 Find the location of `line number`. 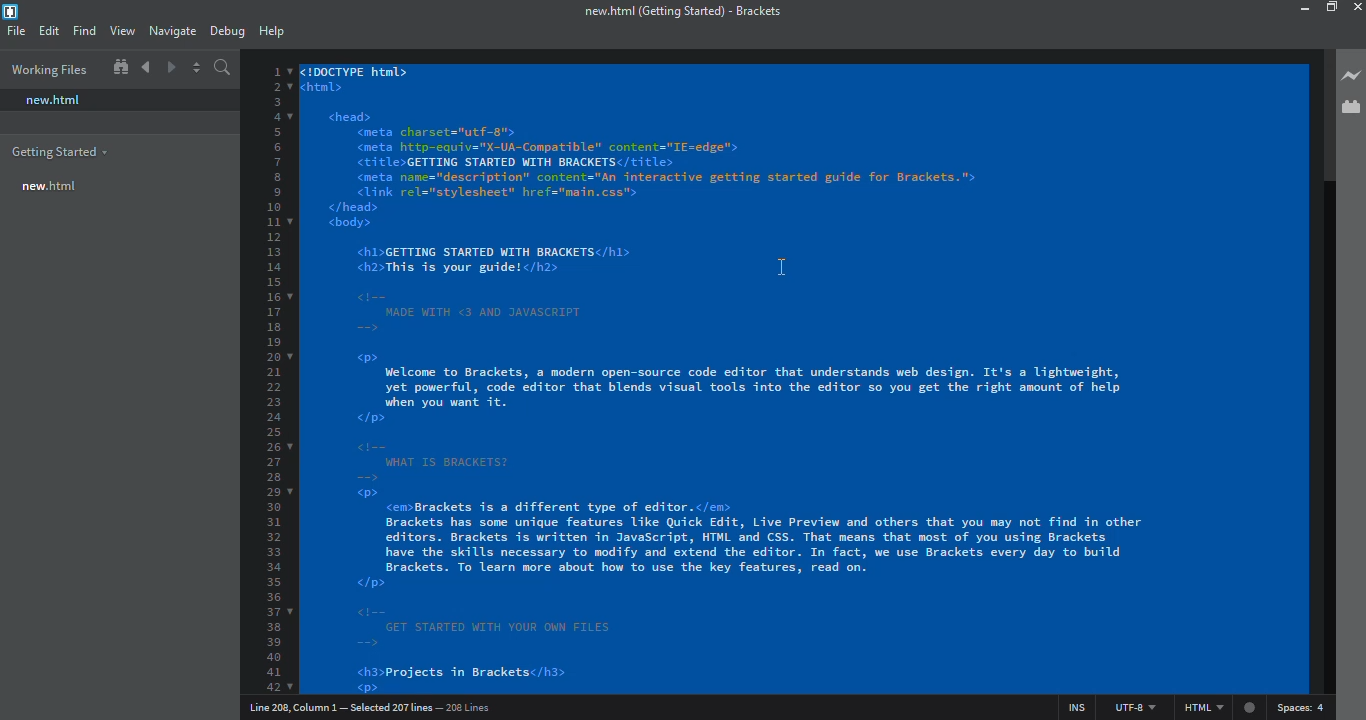

line number is located at coordinates (379, 708).